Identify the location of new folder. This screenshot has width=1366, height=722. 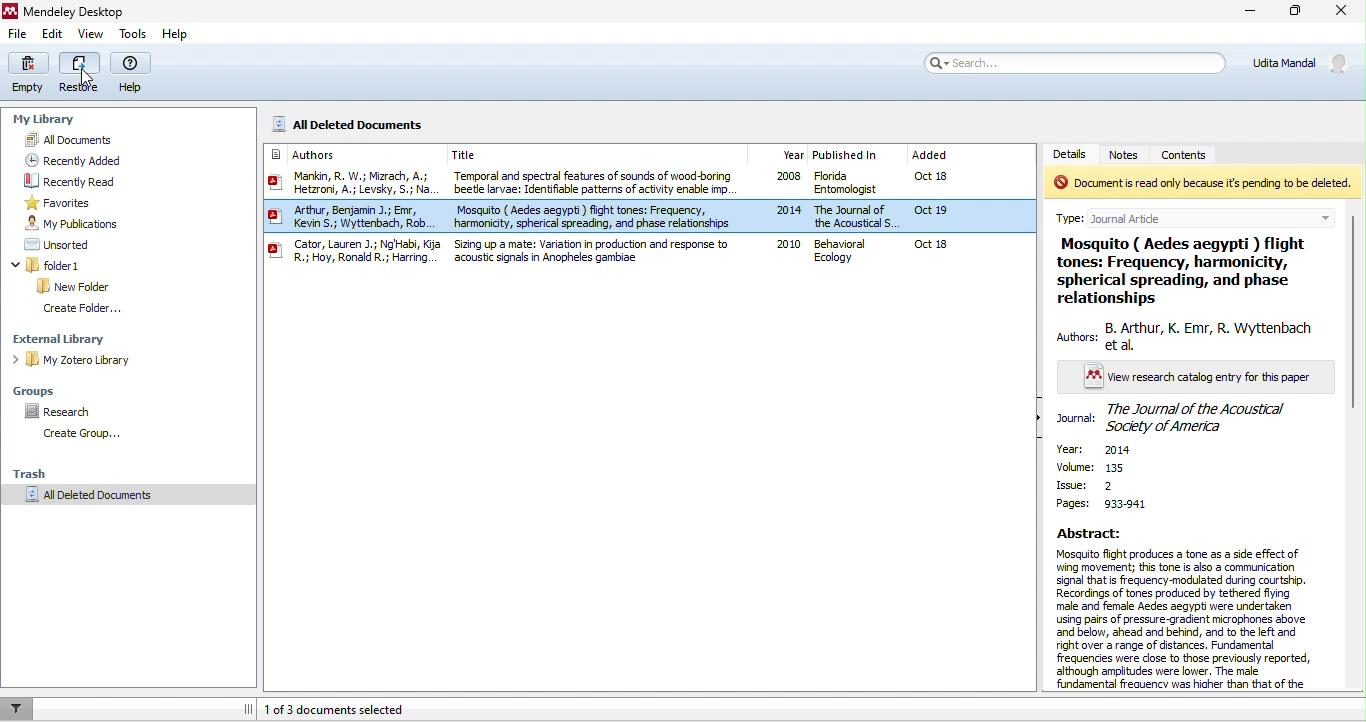
(74, 285).